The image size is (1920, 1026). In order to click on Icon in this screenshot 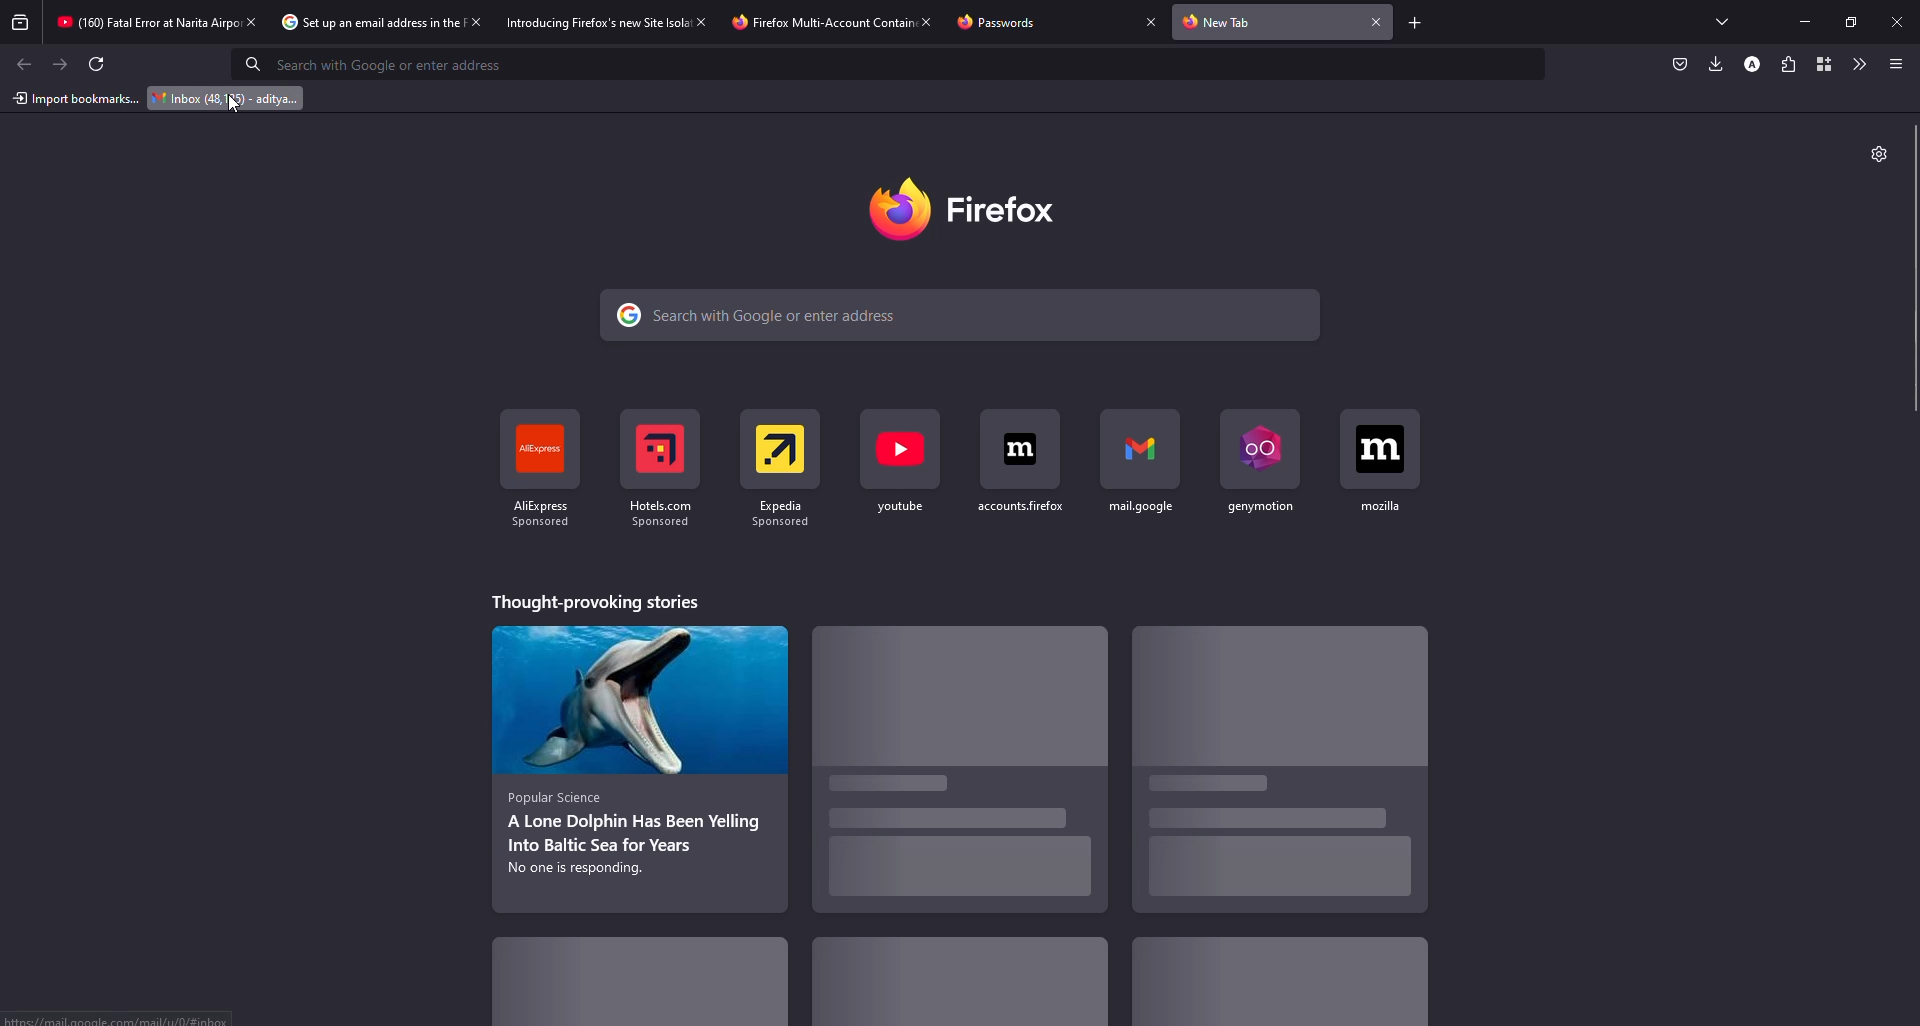, I will do `click(1015, 451)`.